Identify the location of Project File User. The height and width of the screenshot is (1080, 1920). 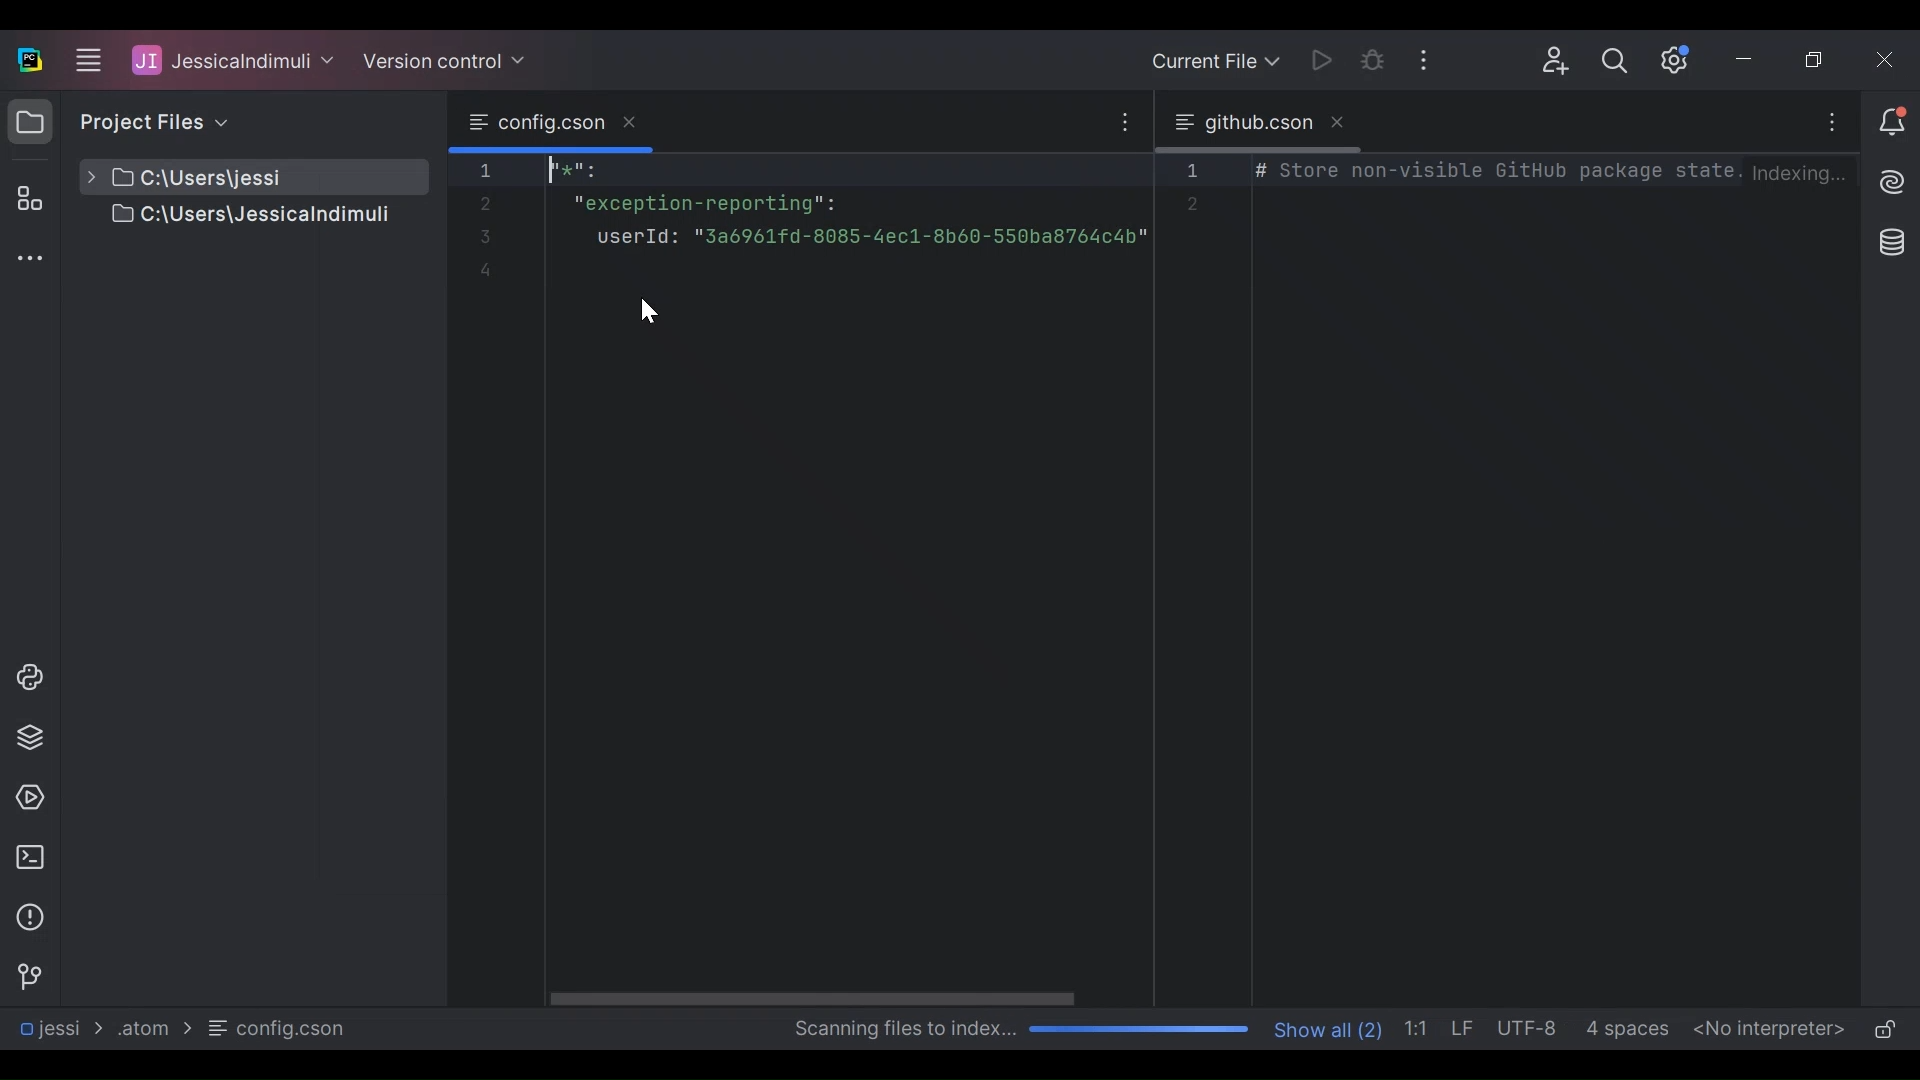
(234, 61).